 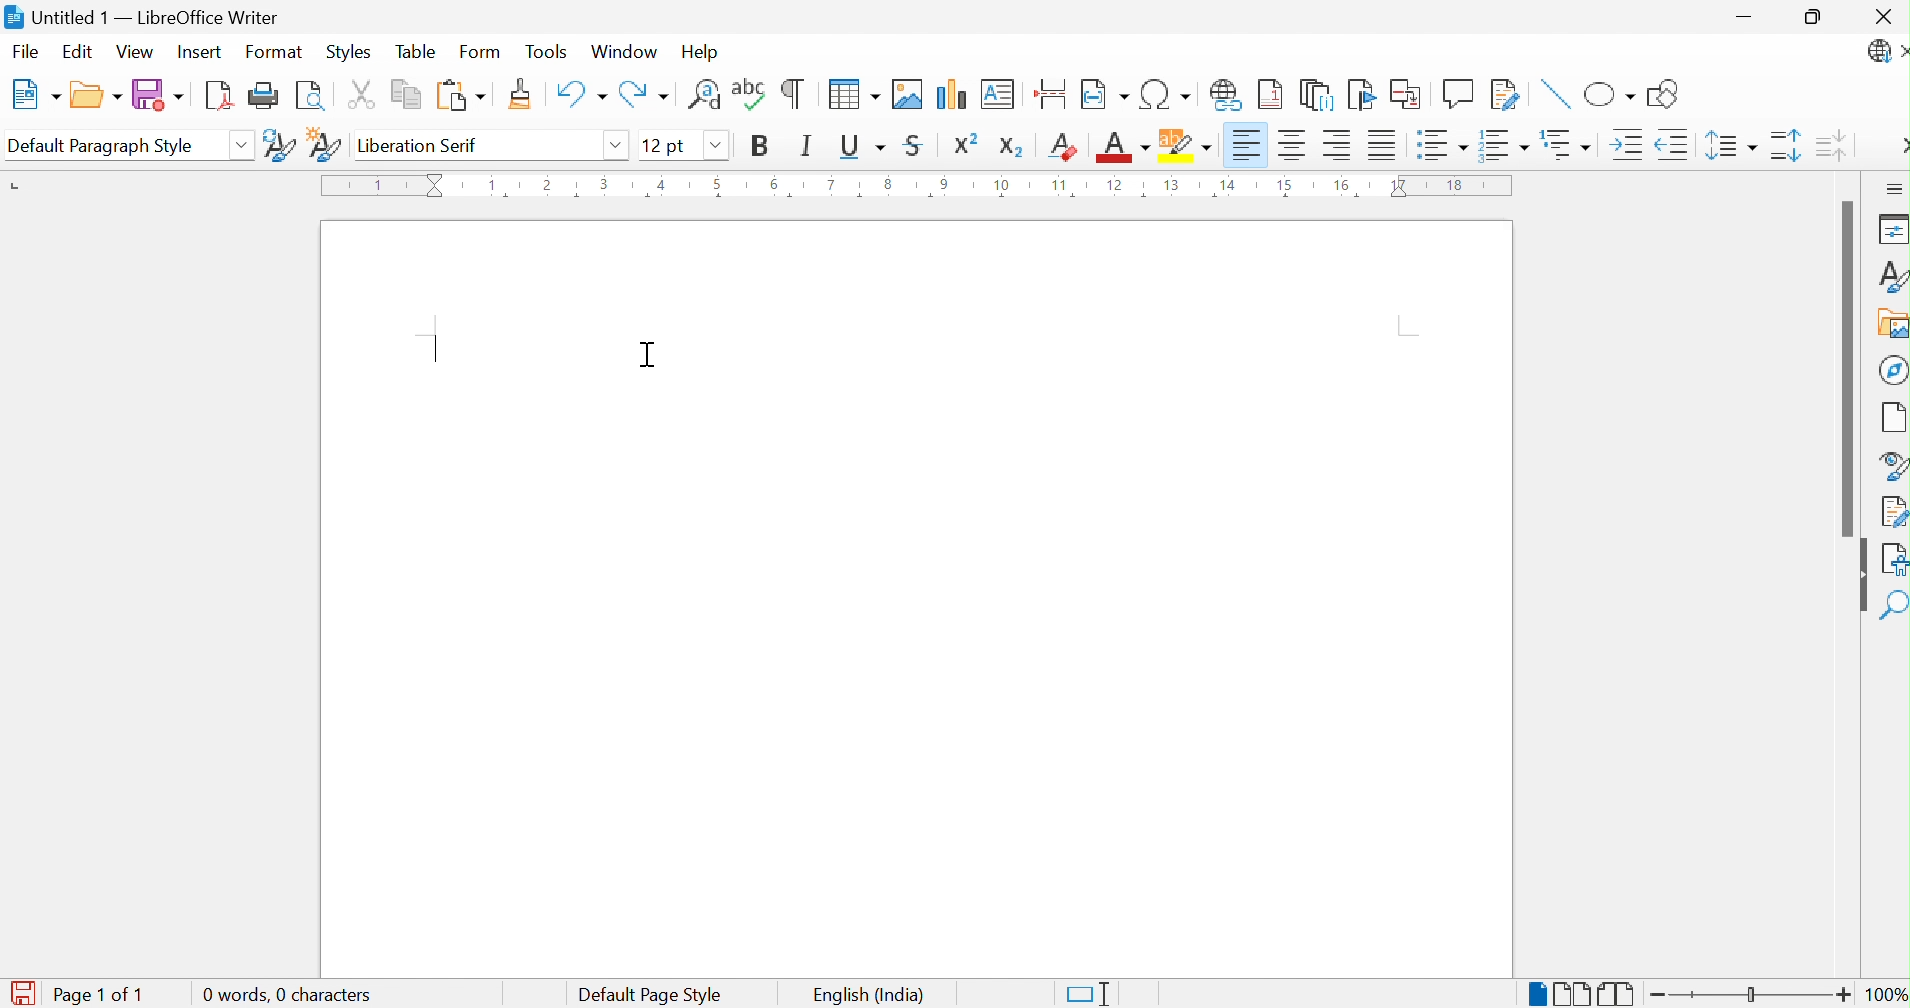 I want to click on Cursor, so click(x=649, y=356).